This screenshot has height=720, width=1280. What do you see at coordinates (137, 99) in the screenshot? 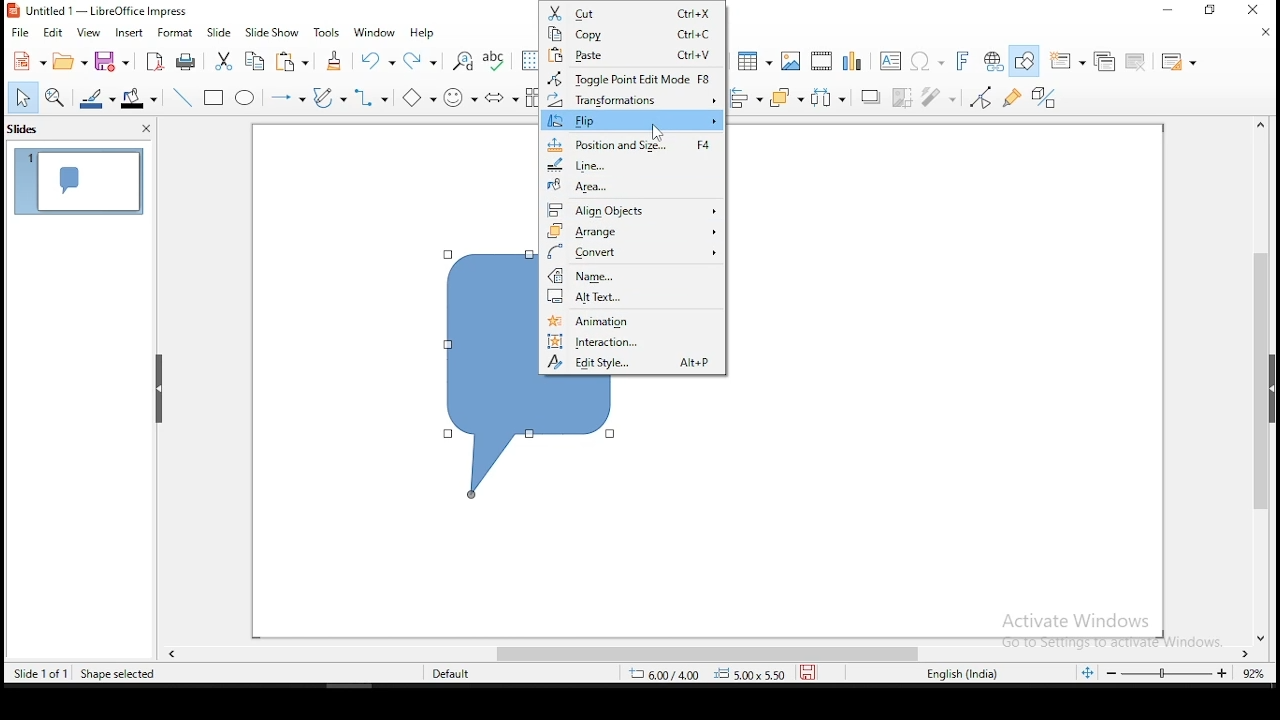
I see `fill color` at bounding box center [137, 99].